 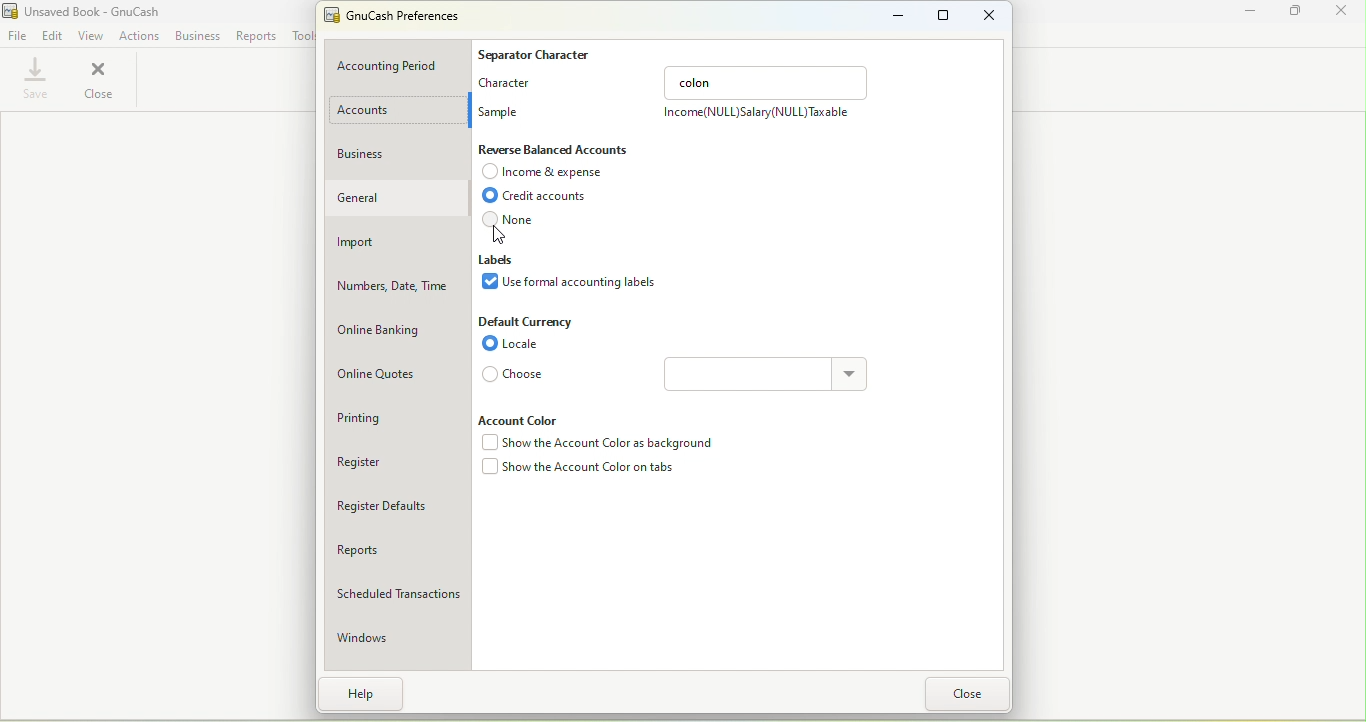 I want to click on Character, so click(x=506, y=83).